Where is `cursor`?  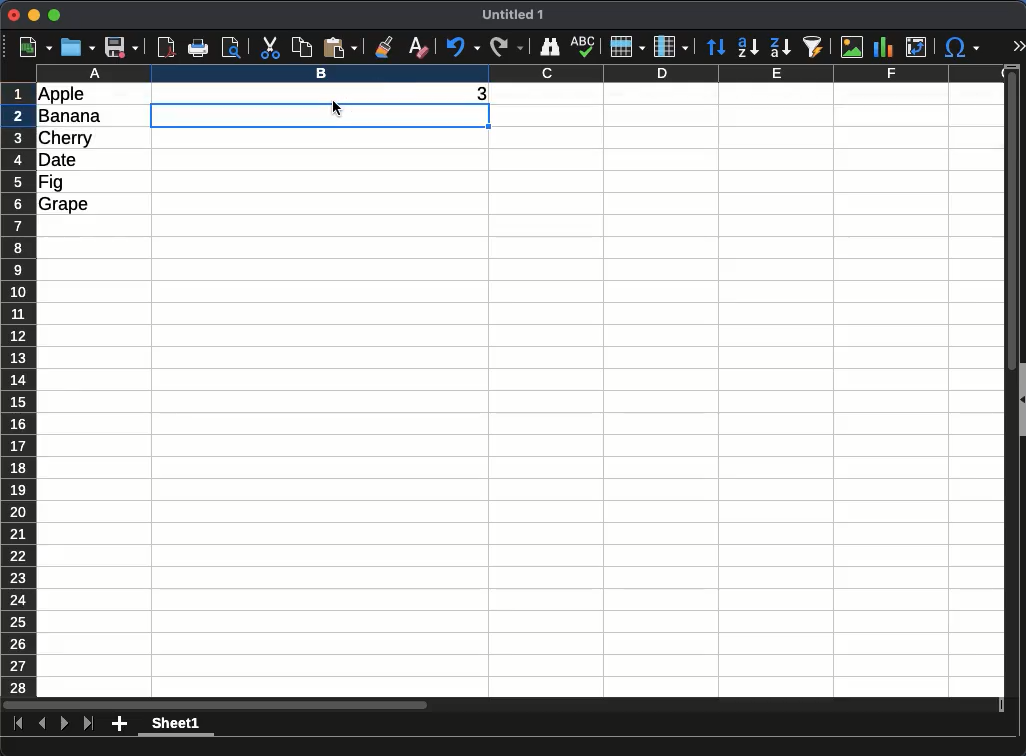
cursor is located at coordinates (337, 108).